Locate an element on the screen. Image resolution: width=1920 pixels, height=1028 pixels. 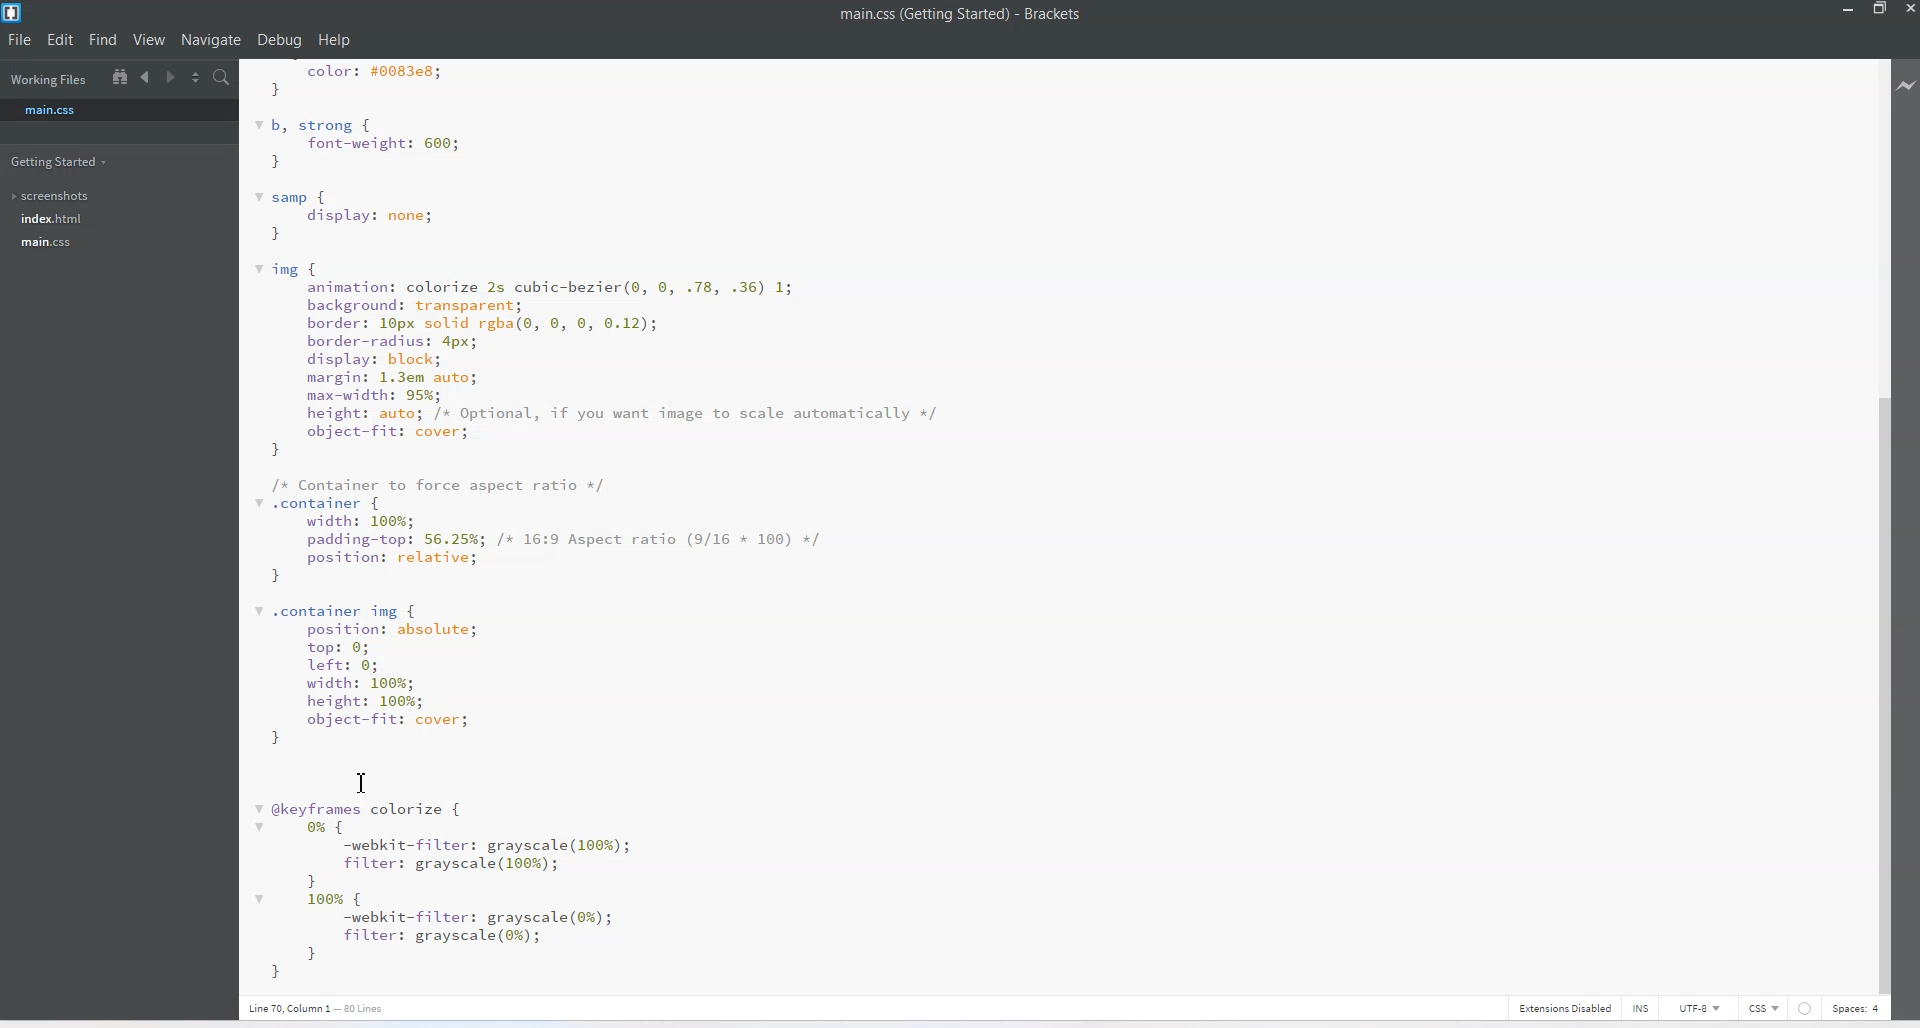
Navigate is located at coordinates (211, 40).